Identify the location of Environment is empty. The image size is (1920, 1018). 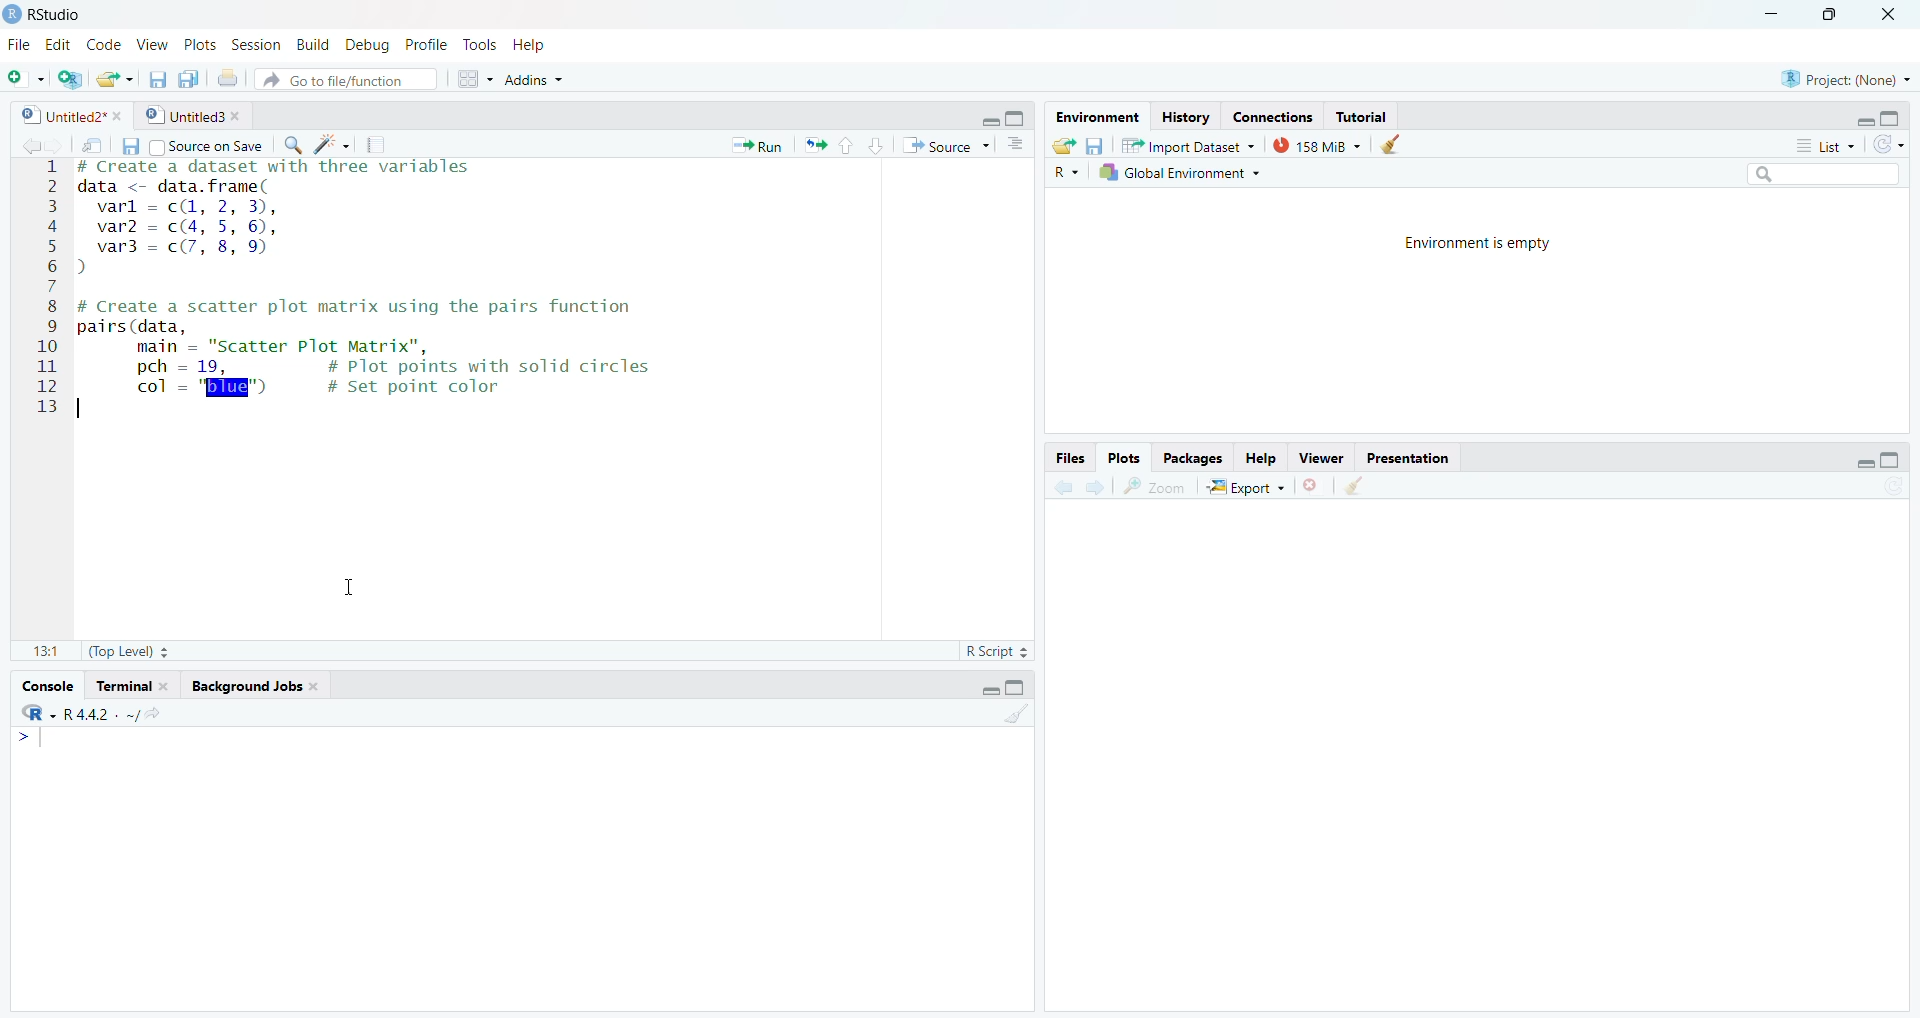
(1474, 311).